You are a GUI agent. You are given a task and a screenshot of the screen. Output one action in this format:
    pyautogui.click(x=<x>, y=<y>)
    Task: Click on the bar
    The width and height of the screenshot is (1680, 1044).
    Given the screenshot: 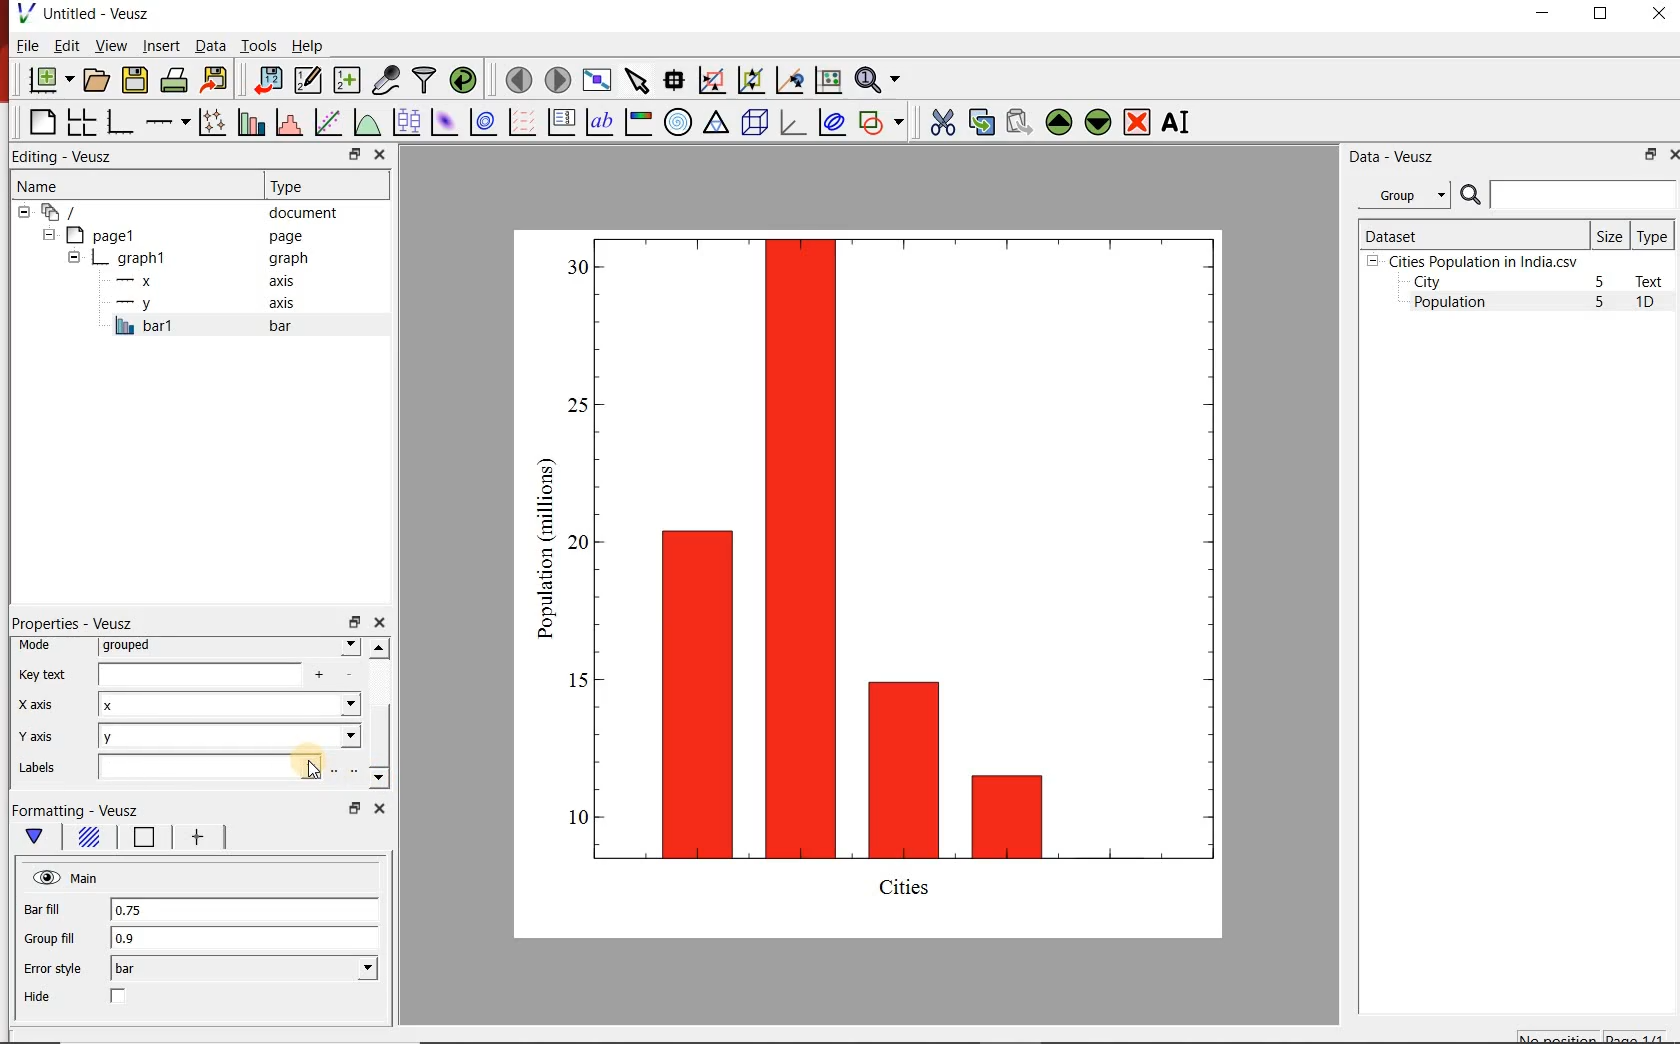 What is the action you would take?
    pyautogui.click(x=244, y=969)
    